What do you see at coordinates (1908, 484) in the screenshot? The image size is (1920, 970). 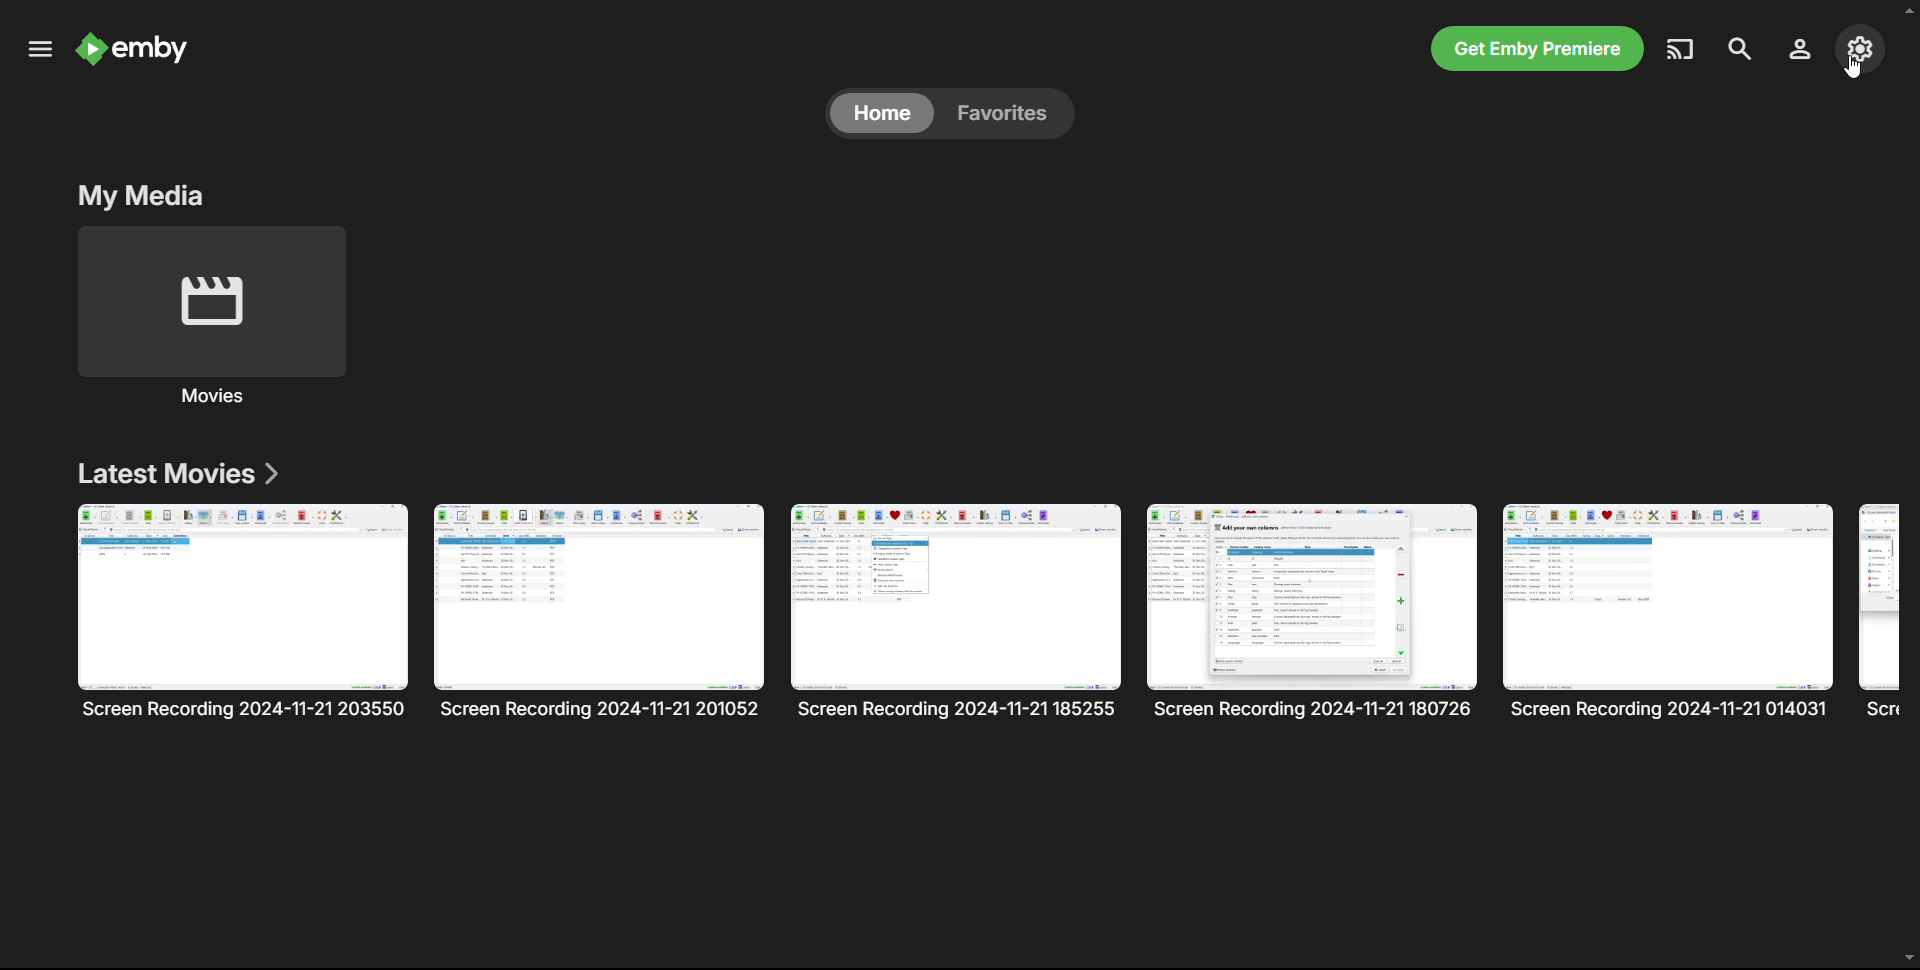 I see `scroll bar` at bounding box center [1908, 484].